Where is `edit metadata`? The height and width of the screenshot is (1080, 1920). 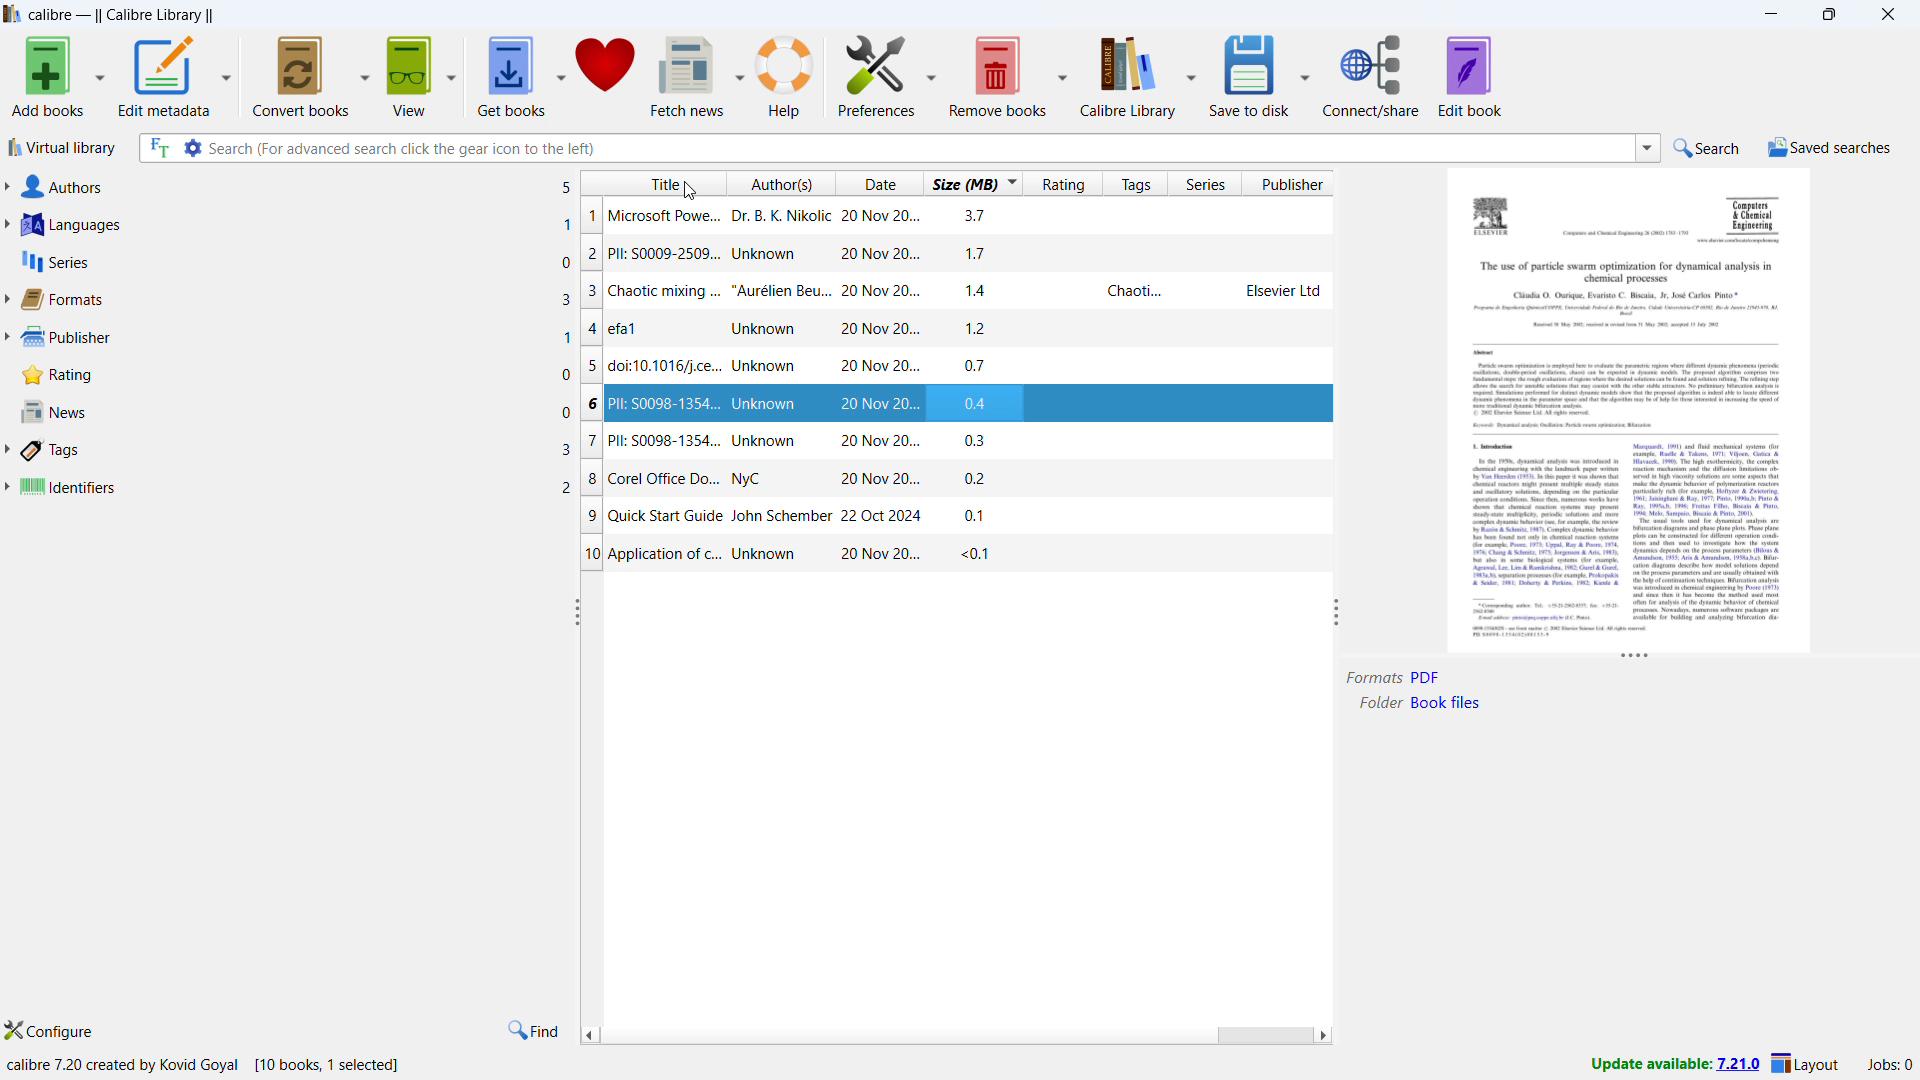
edit metadata is located at coordinates (161, 76).